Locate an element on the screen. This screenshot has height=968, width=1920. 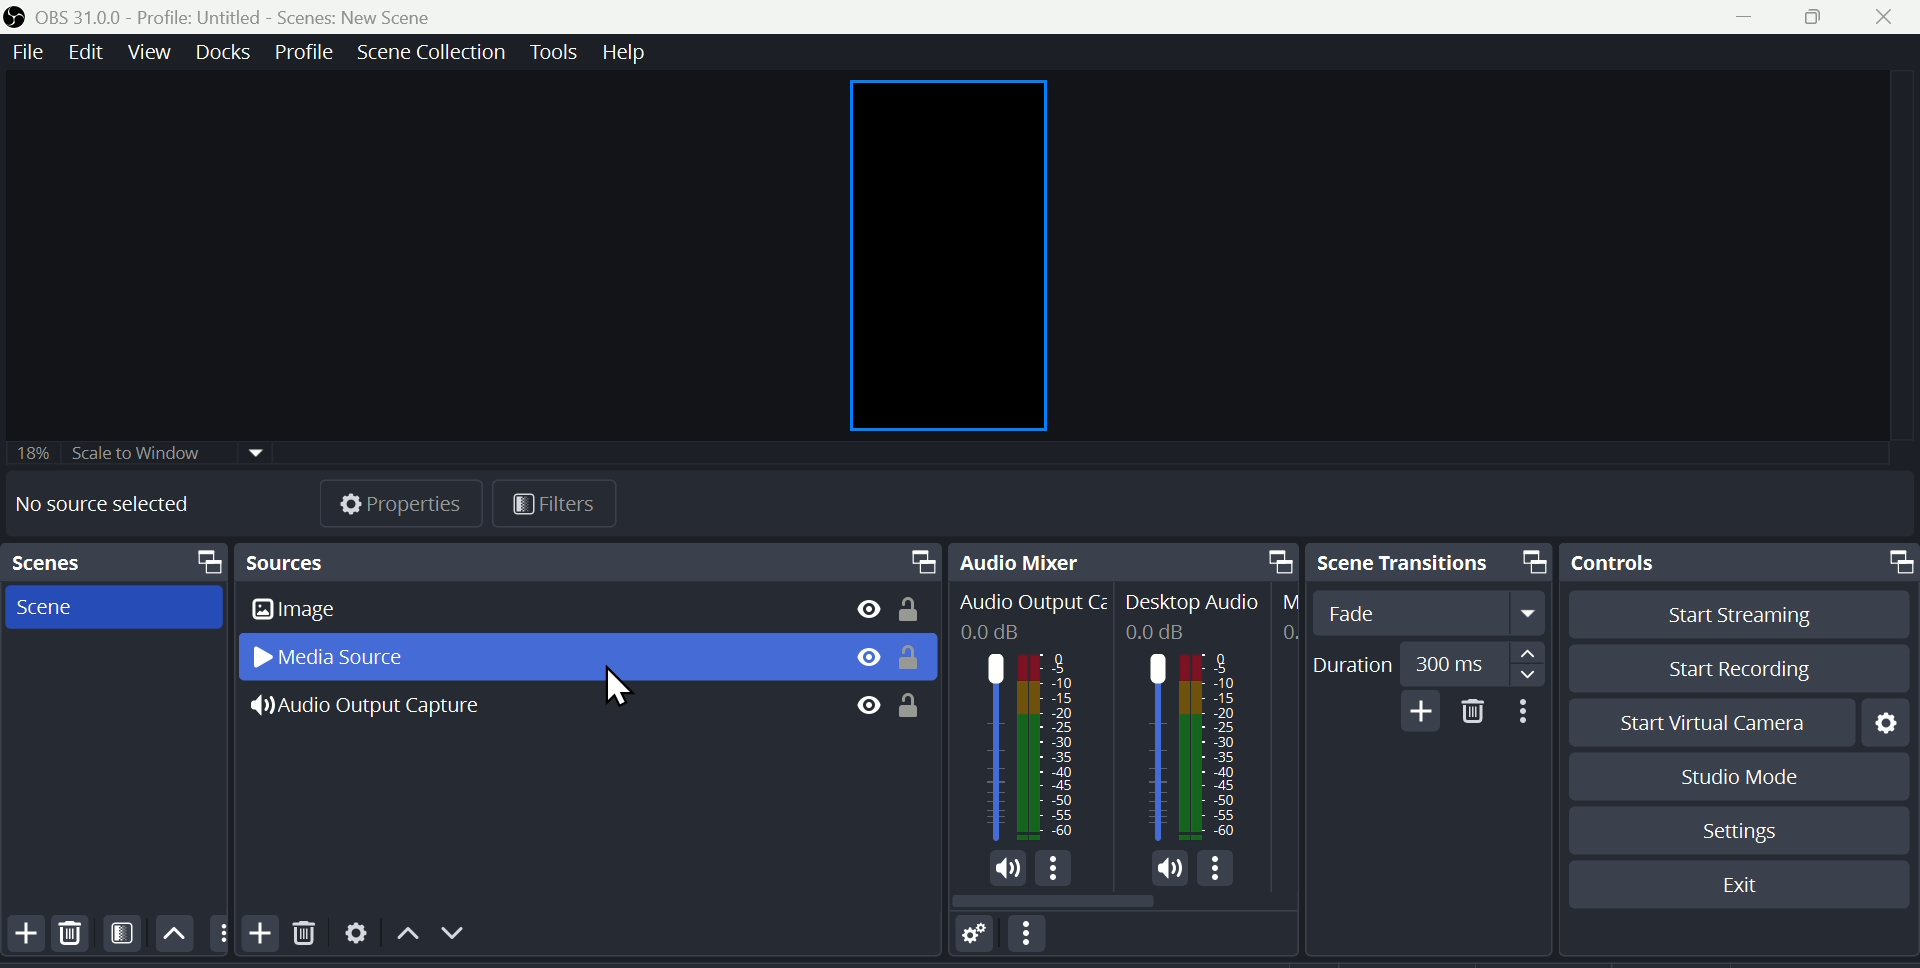
Lock unlock is located at coordinates (914, 703).